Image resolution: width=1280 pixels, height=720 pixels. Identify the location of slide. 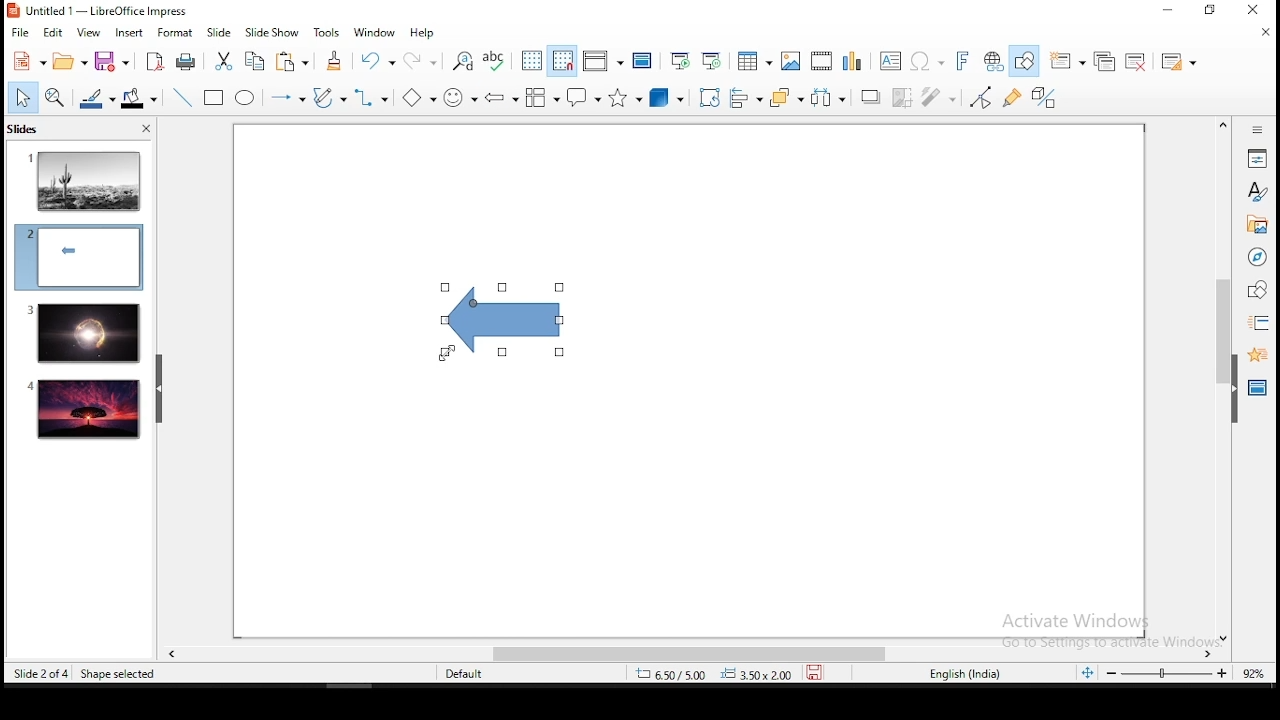
(85, 410).